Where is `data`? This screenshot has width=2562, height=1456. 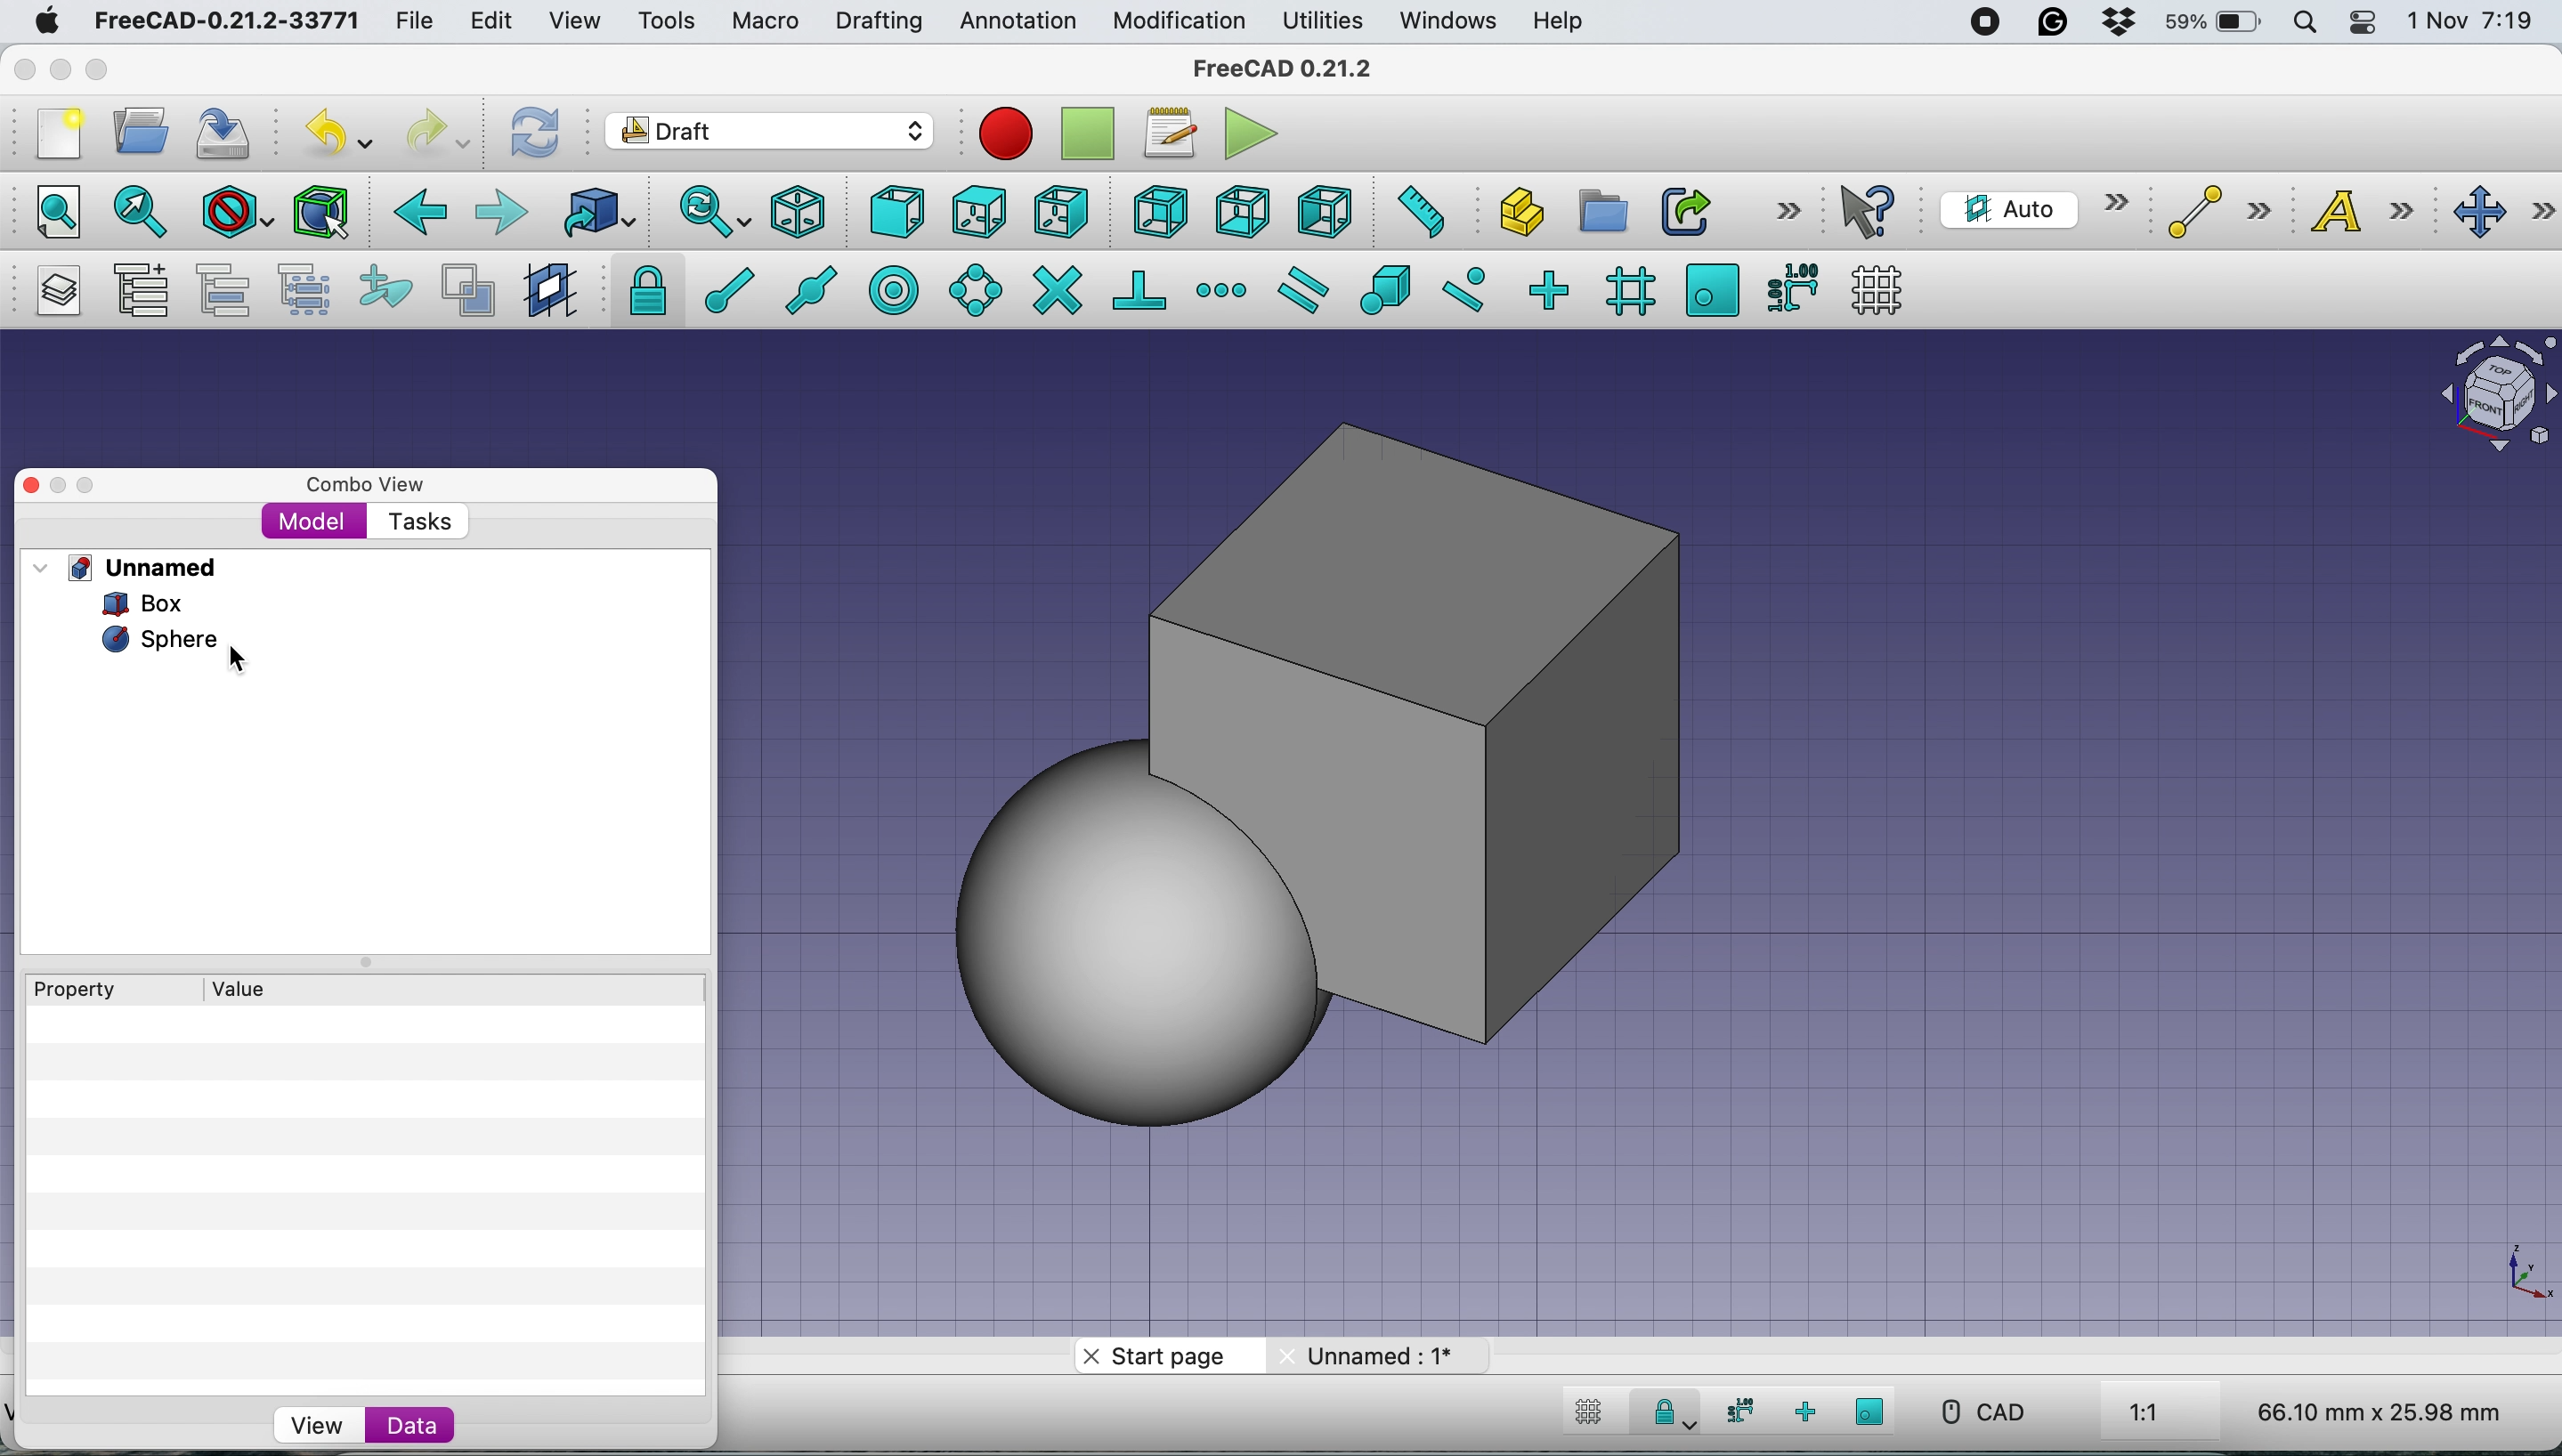
data is located at coordinates (410, 1424).